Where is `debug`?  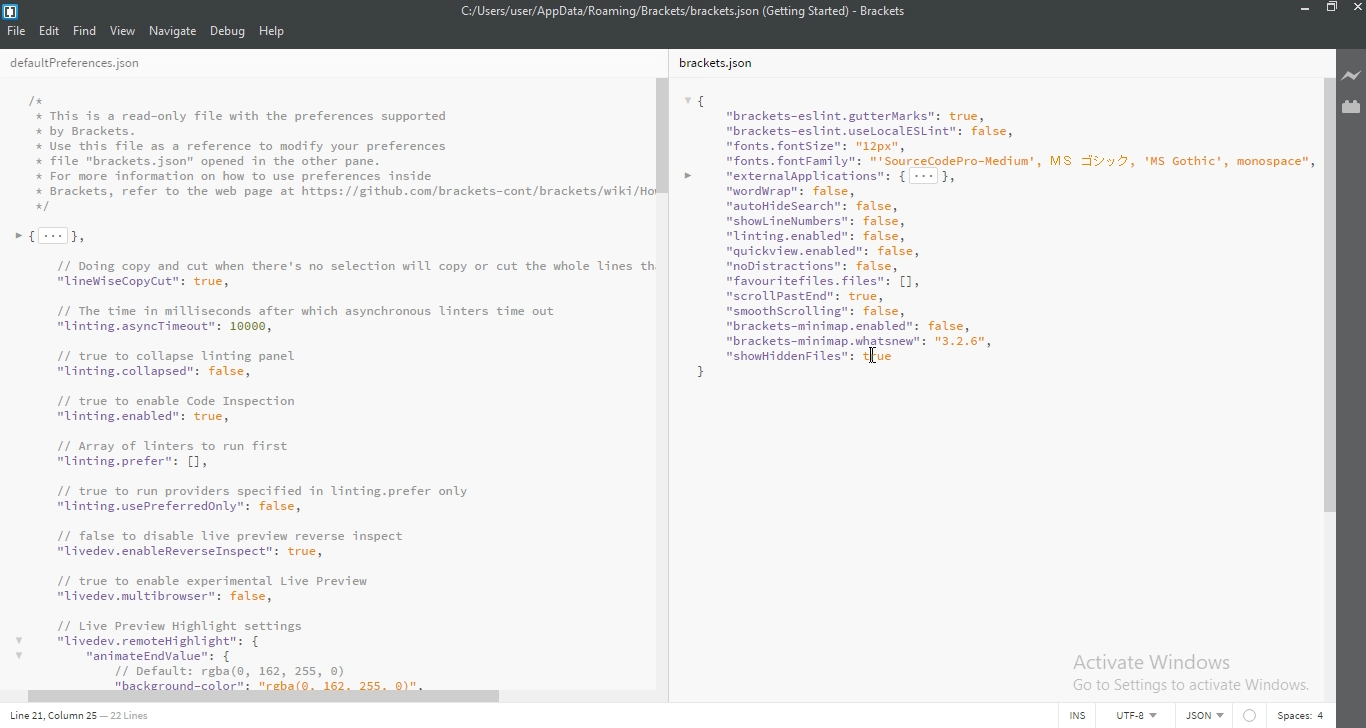
debug is located at coordinates (228, 30).